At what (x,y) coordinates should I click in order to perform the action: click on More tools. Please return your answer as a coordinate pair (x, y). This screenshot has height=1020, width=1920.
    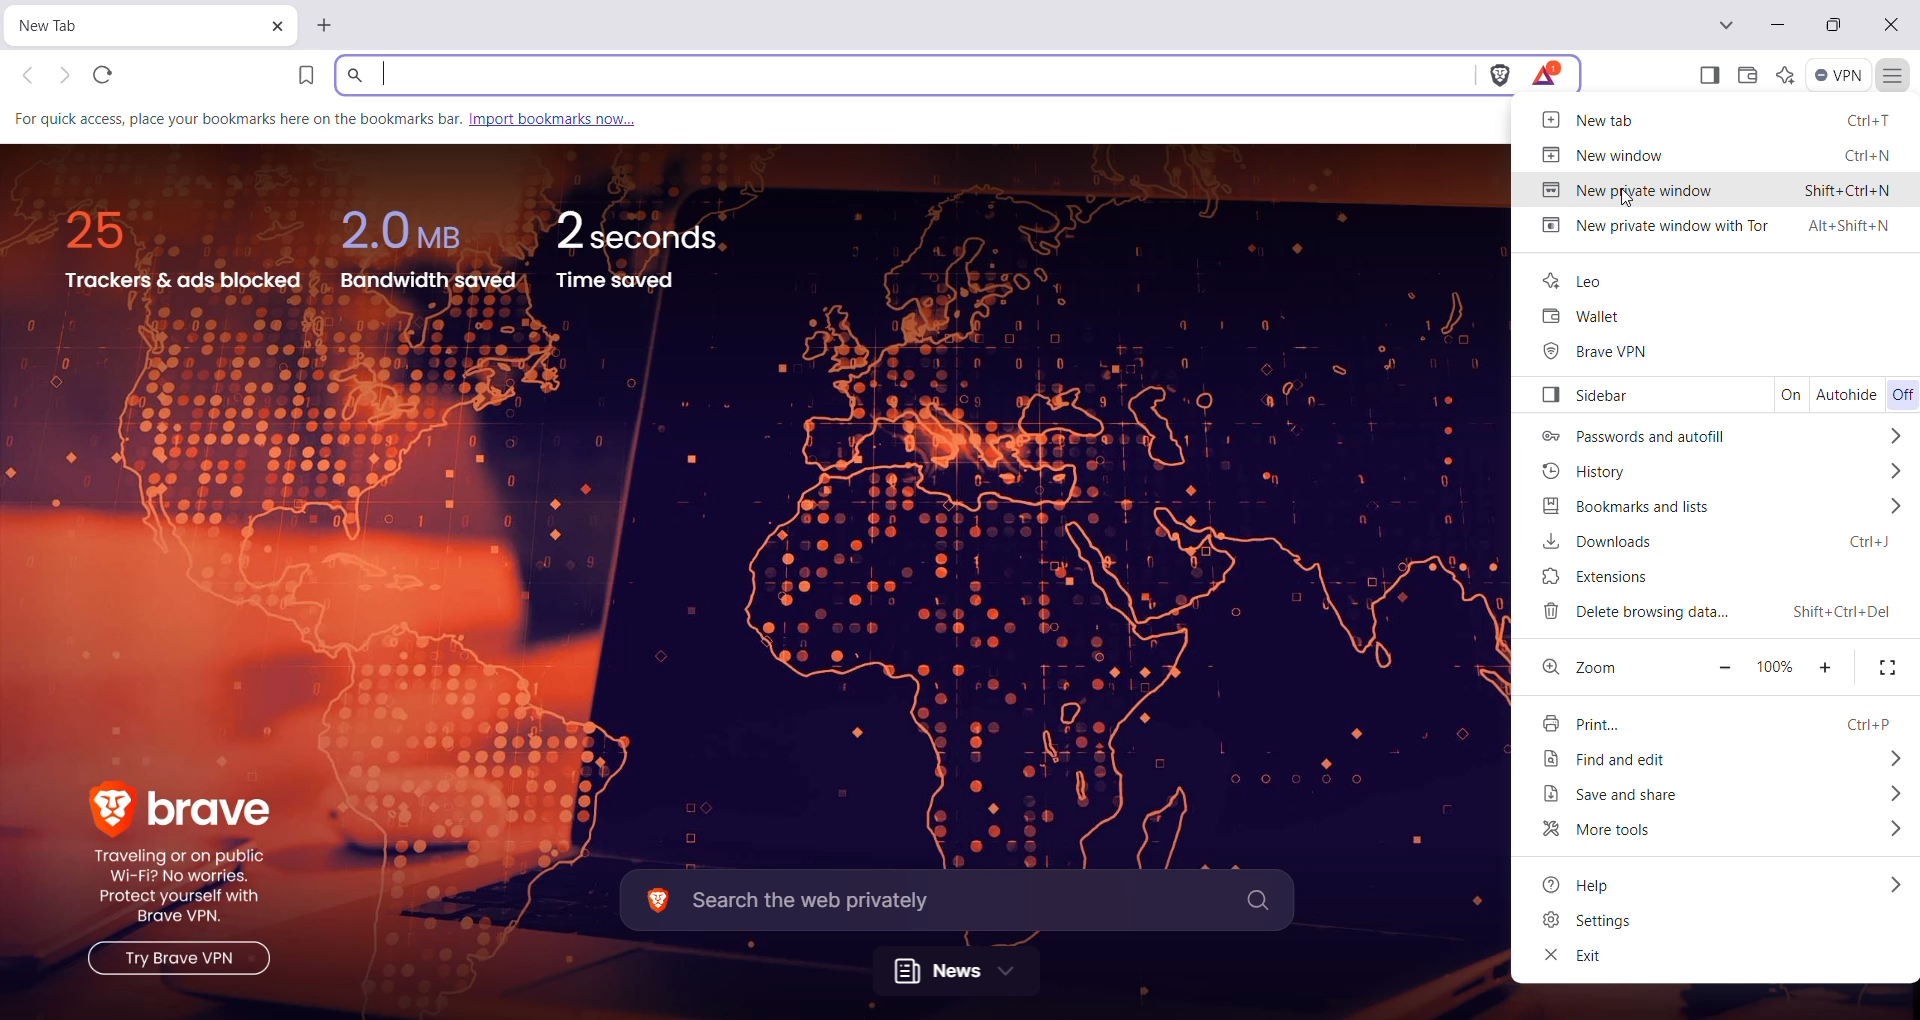
    Looking at the image, I should click on (1613, 831).